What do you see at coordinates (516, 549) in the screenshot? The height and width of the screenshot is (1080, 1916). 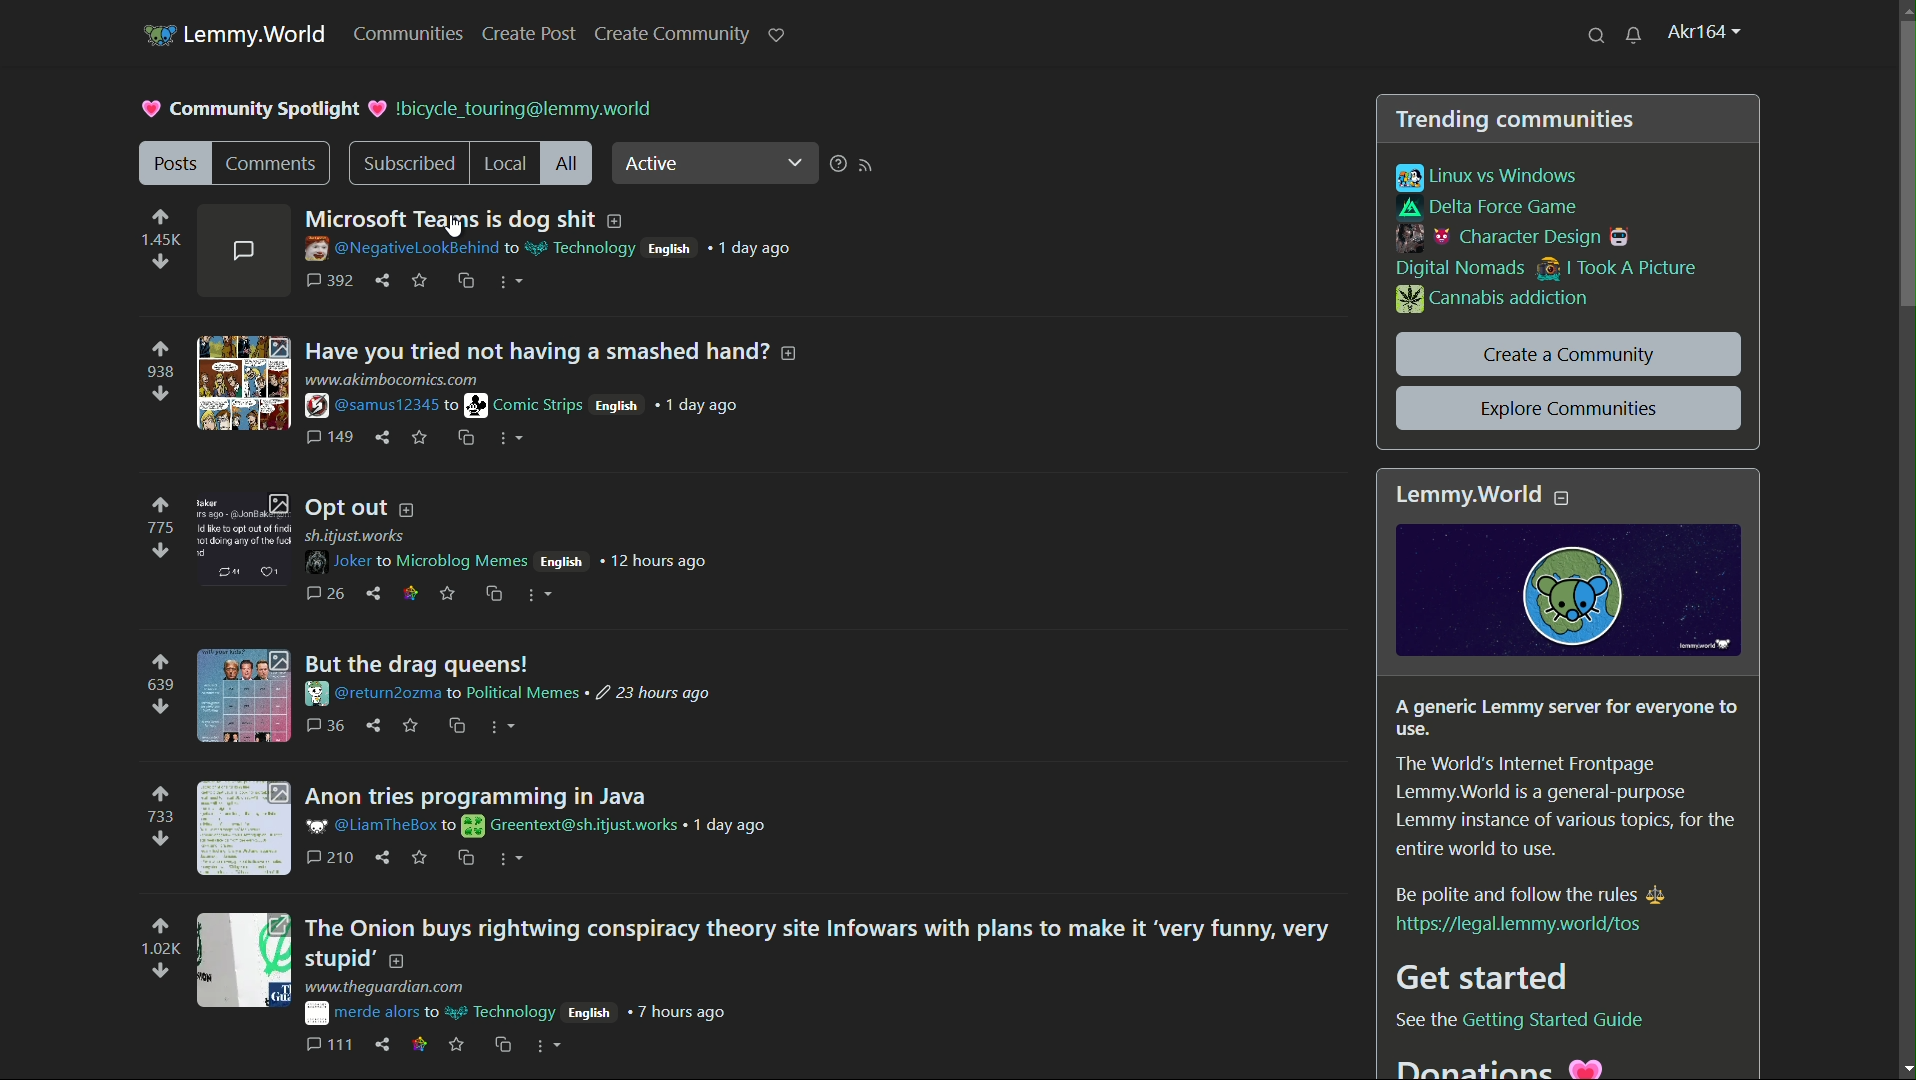 I see `post details` at bounding box center [516, 549].